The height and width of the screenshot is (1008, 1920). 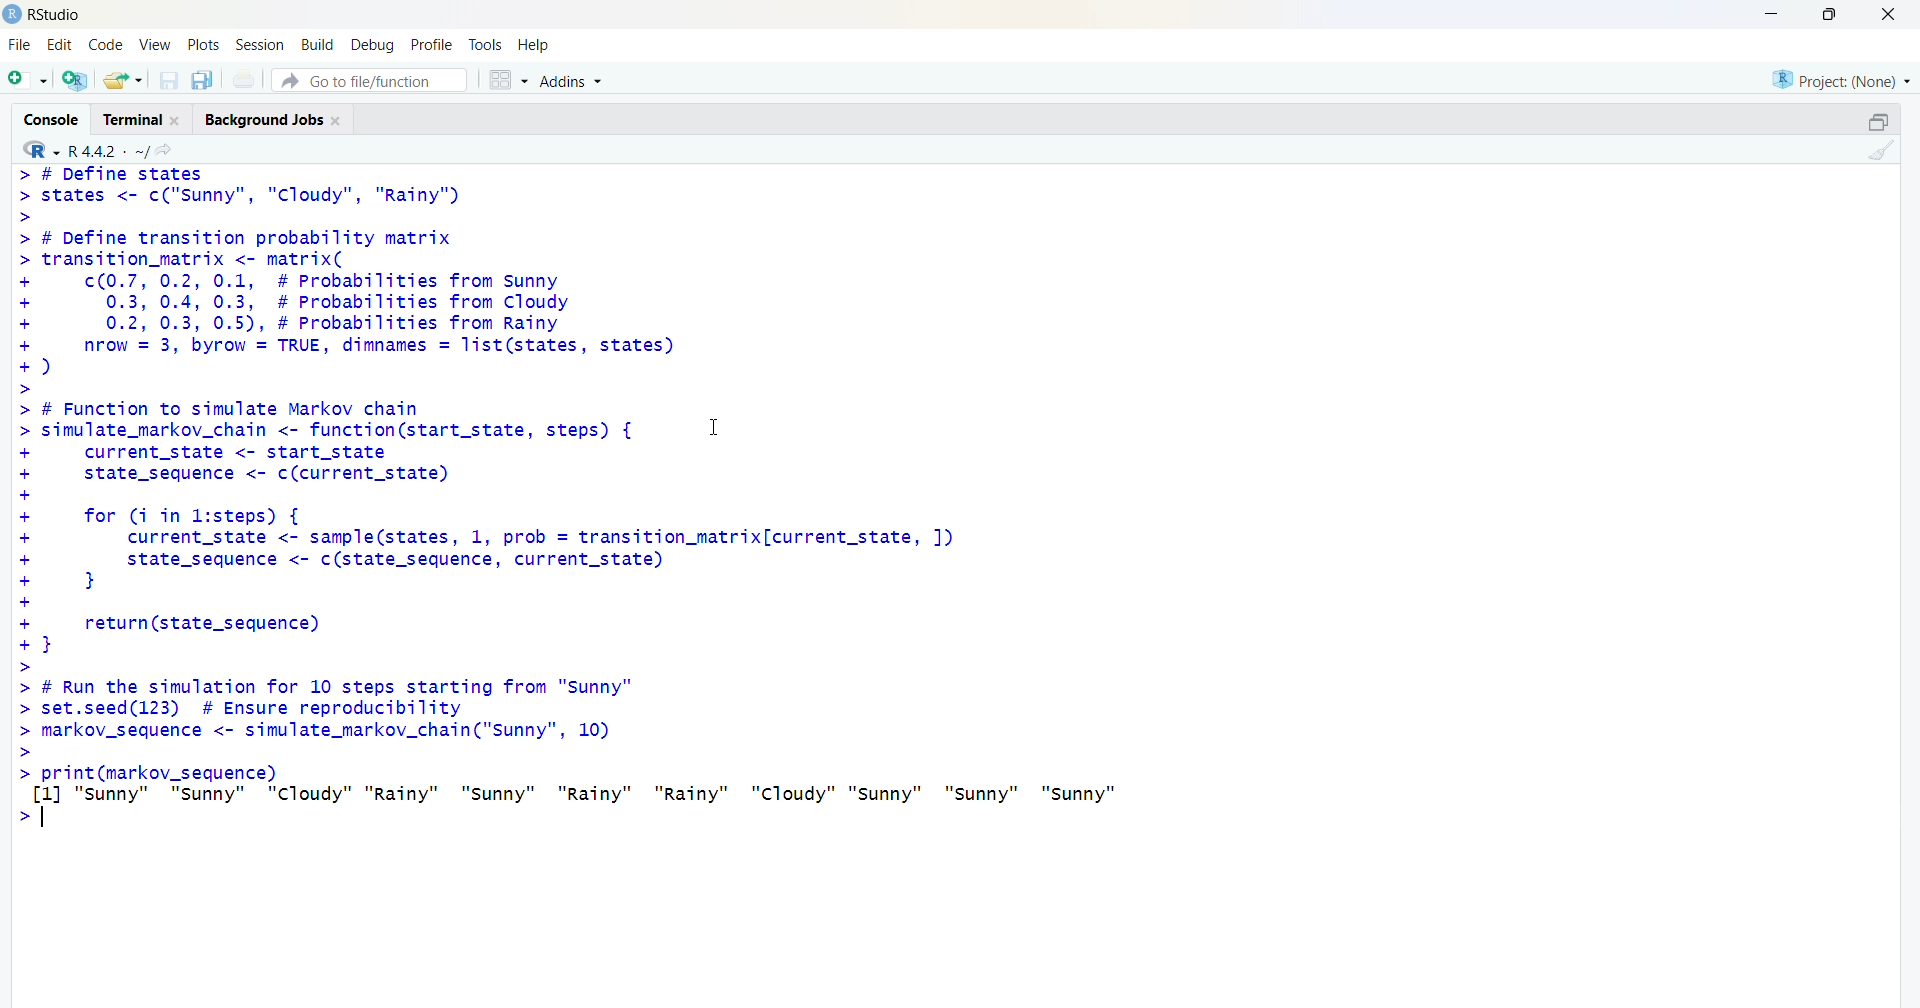 I want to click on maximize, so click(x=1826, y=14).